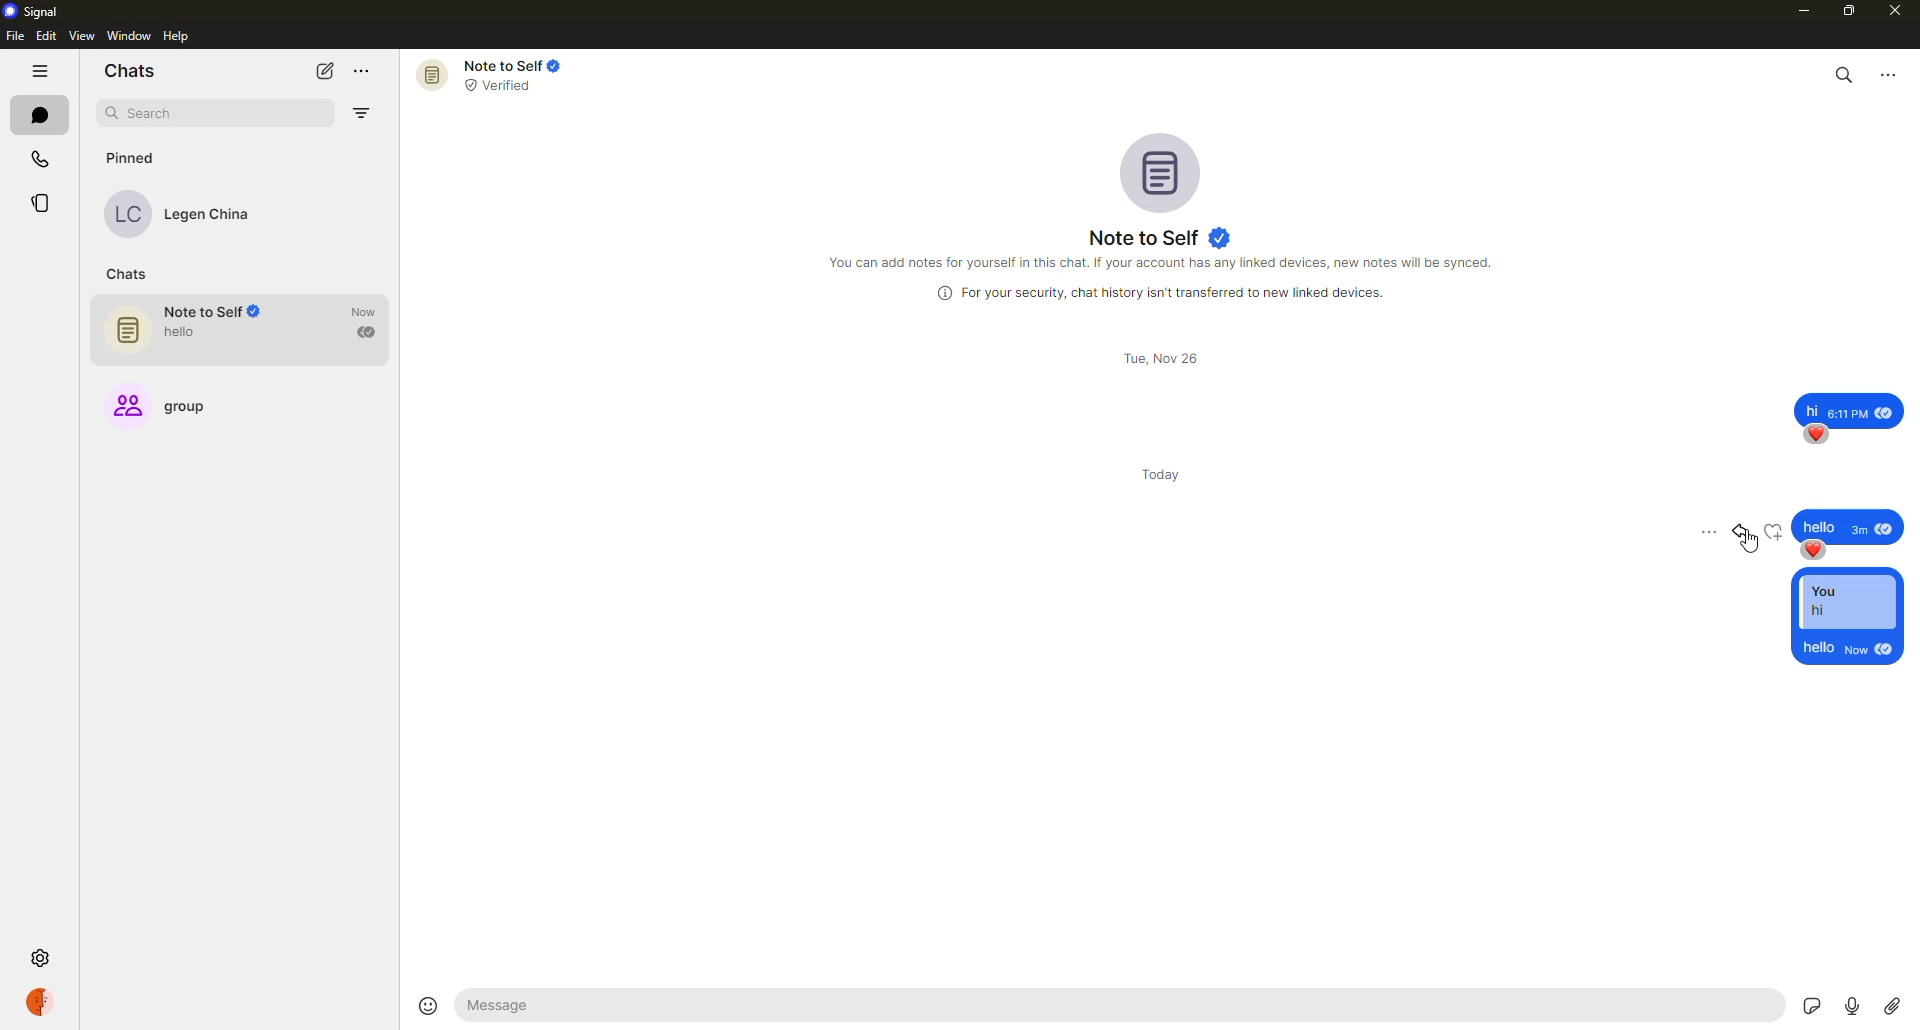 The width and height of the screenshot is (1920, 1030). I want to click on view, so click(79, 36).